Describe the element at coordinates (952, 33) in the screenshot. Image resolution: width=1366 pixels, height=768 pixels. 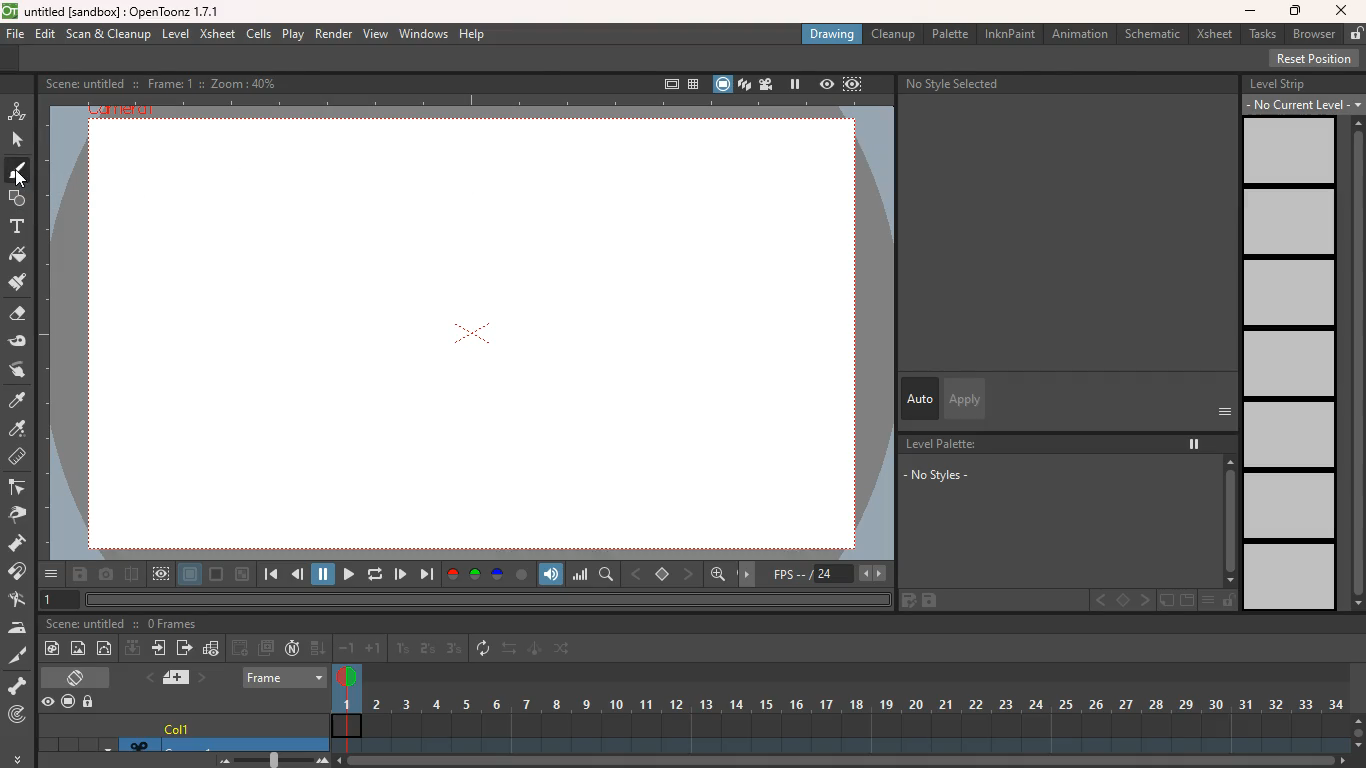
I see `palette` at that location.